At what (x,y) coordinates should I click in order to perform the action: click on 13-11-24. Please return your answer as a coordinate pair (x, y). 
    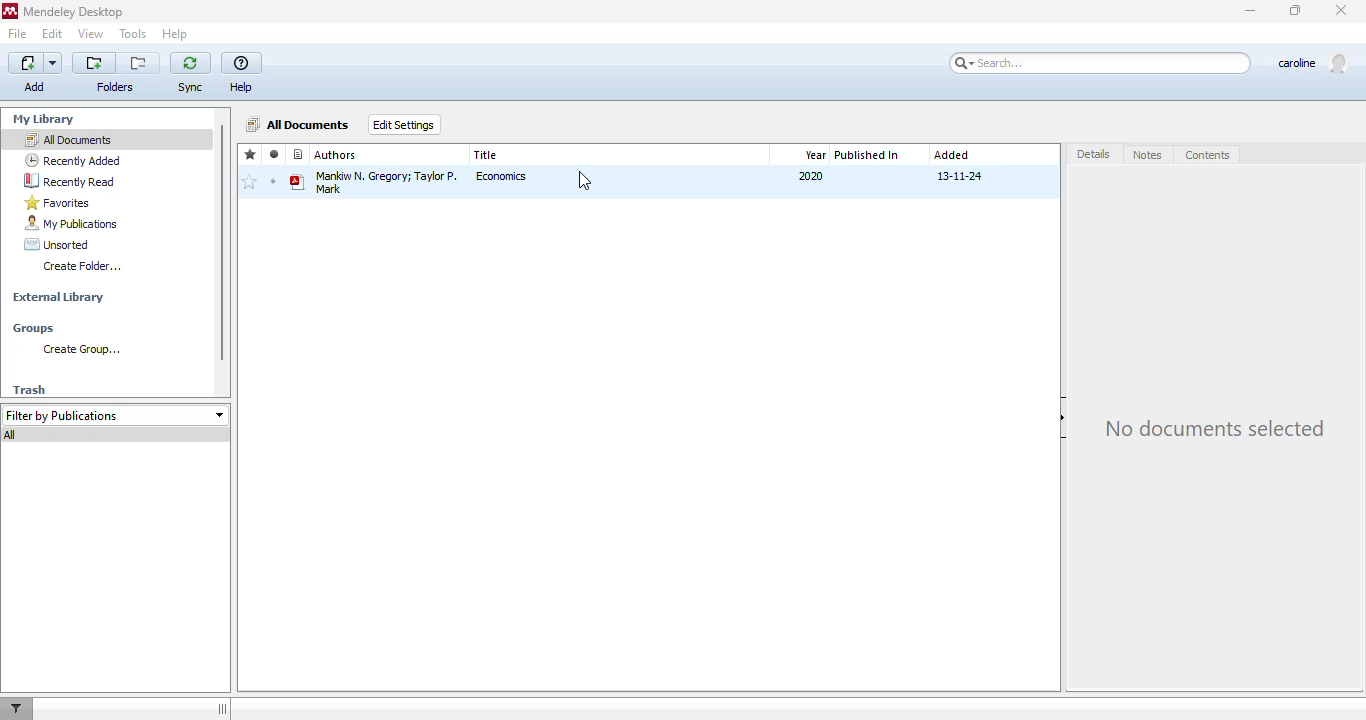
    Looking at the image, I should click on (962, 177).